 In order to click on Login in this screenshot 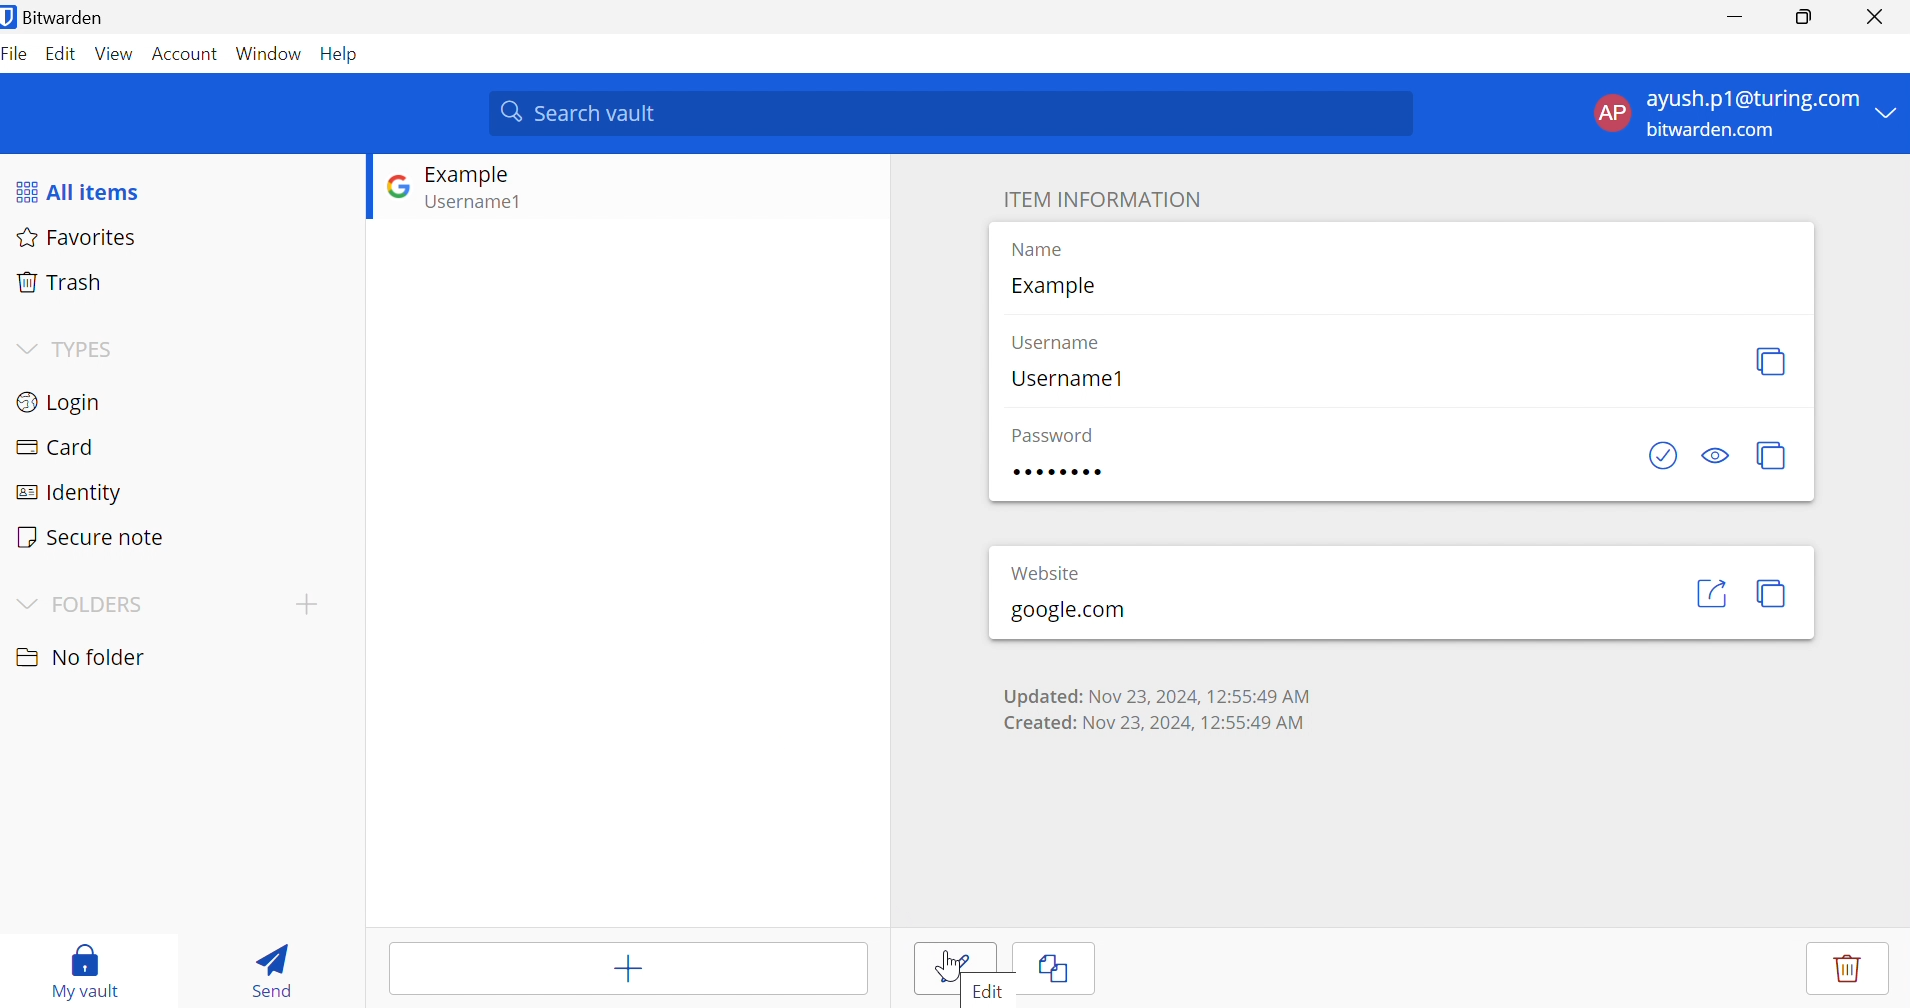, I will do `click(59, 401)`.